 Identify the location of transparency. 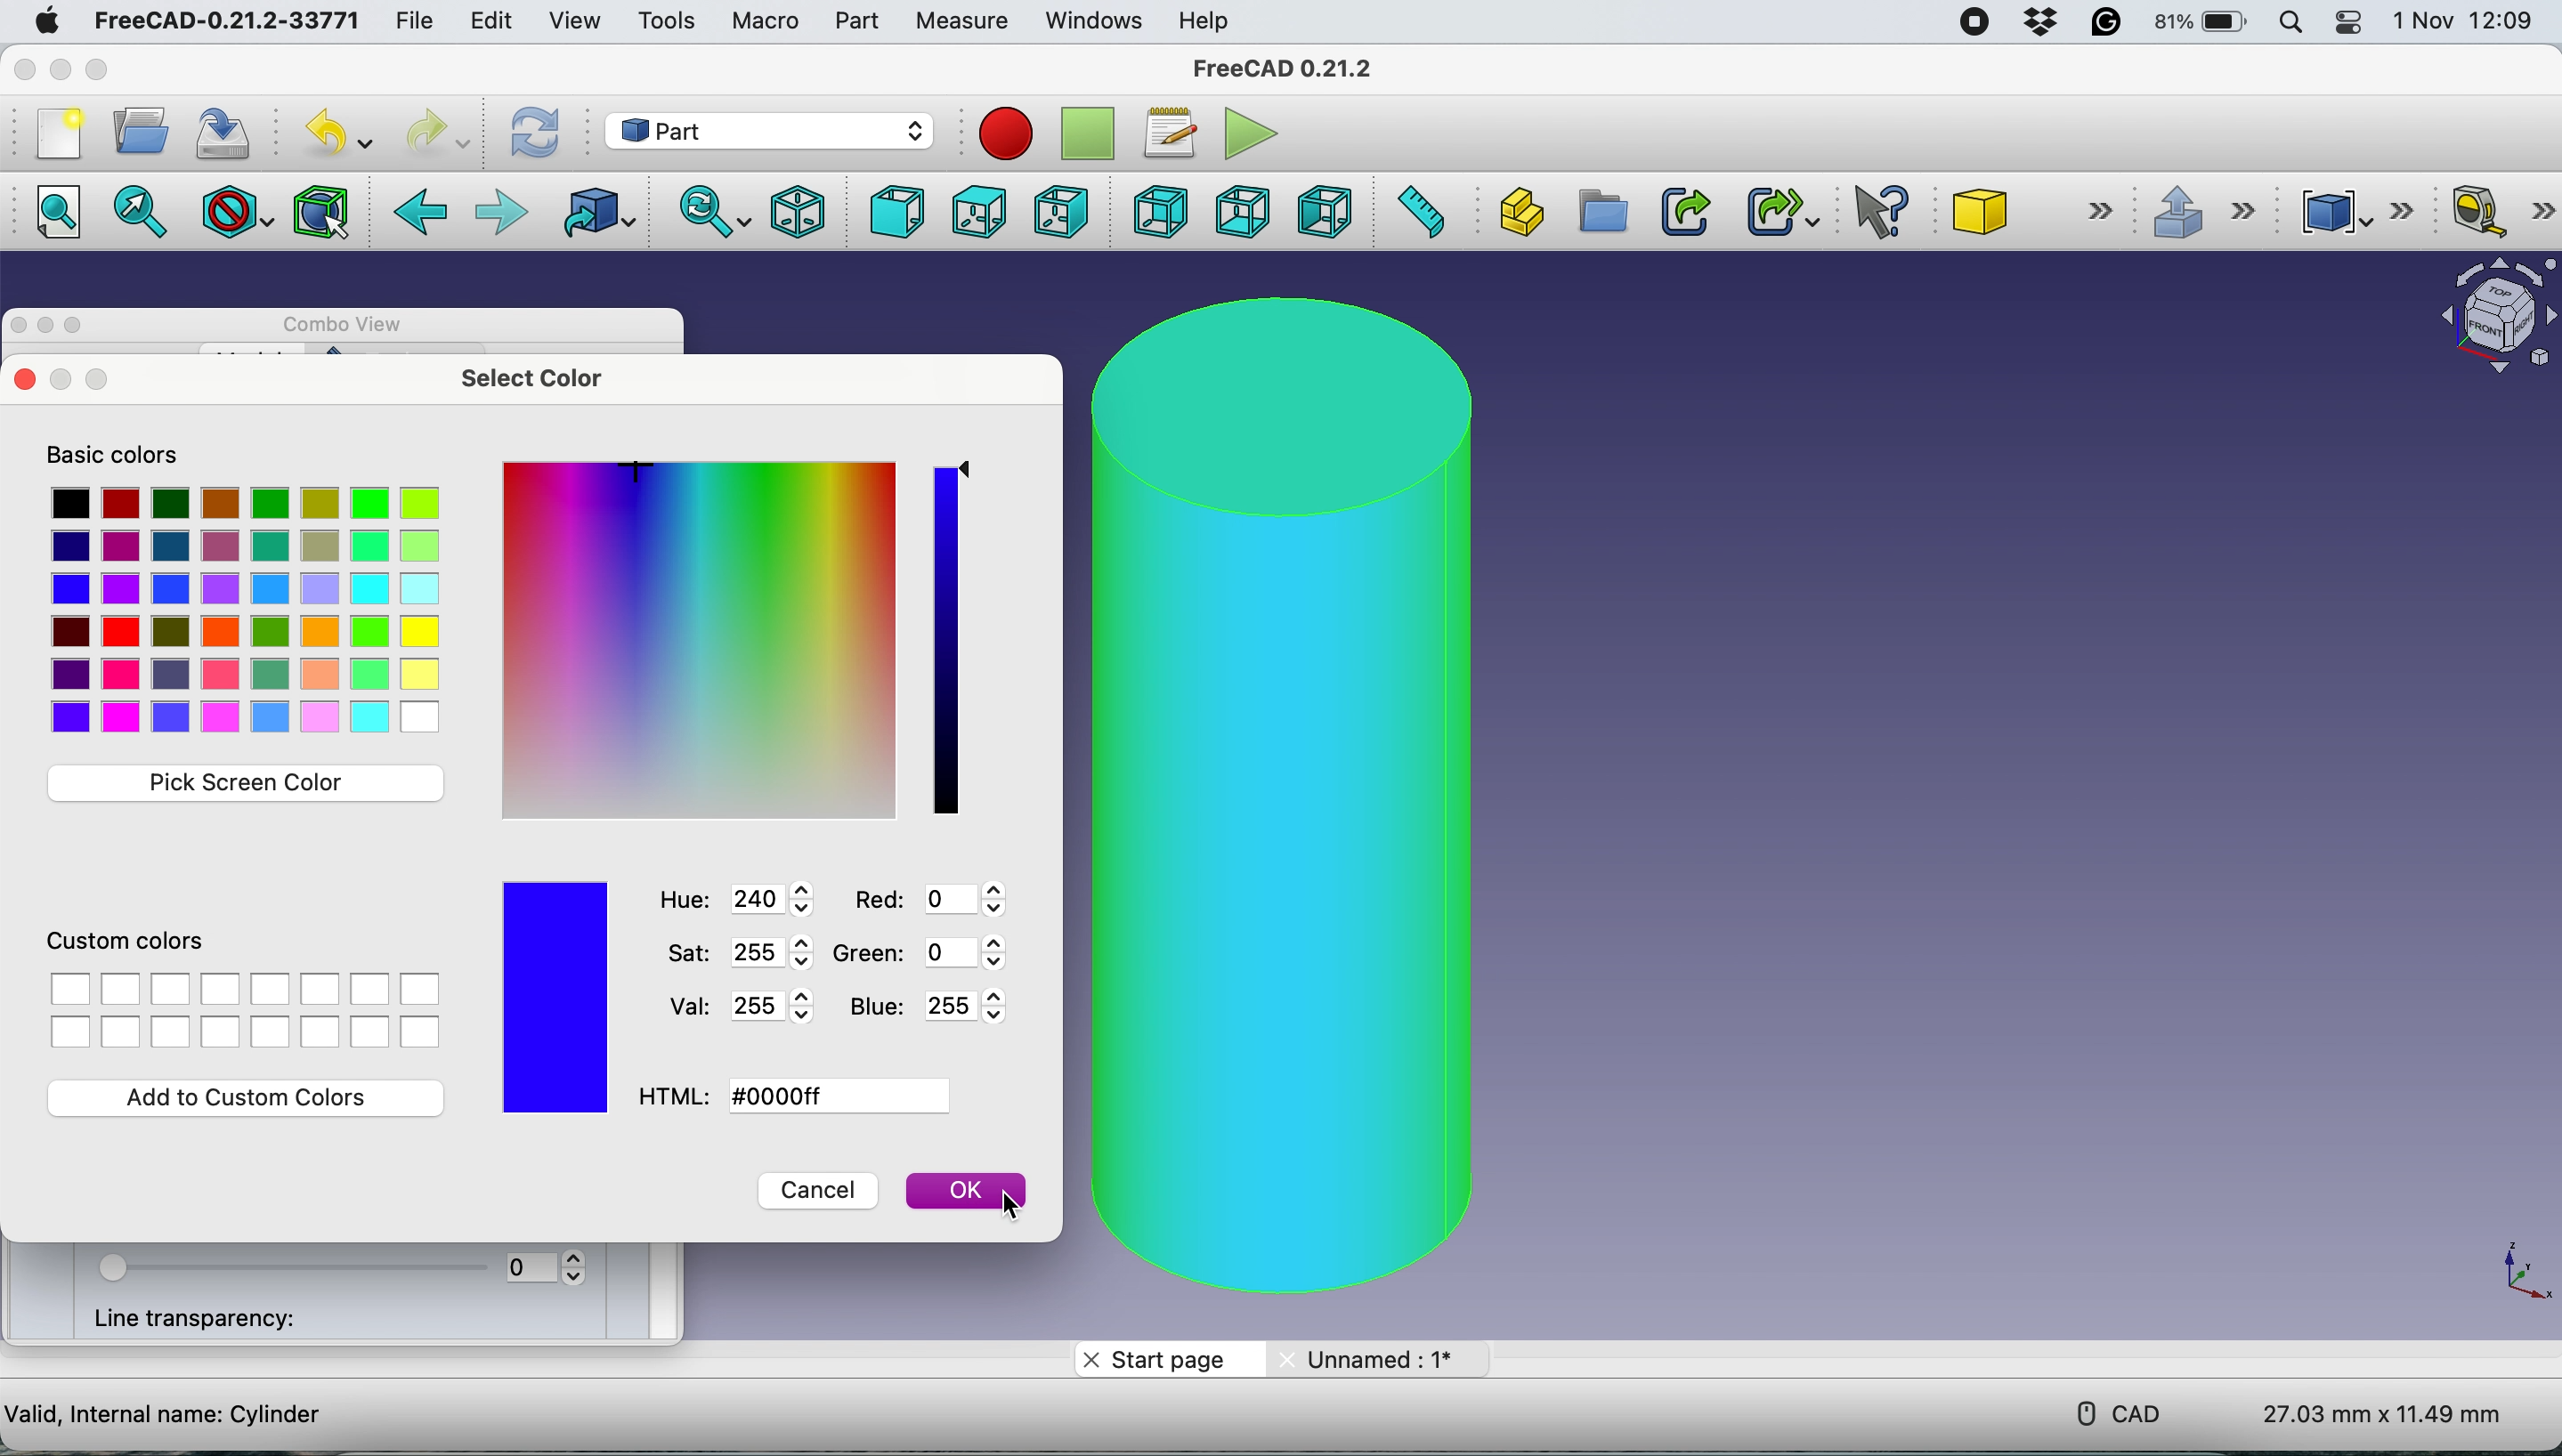
(338, 1267).